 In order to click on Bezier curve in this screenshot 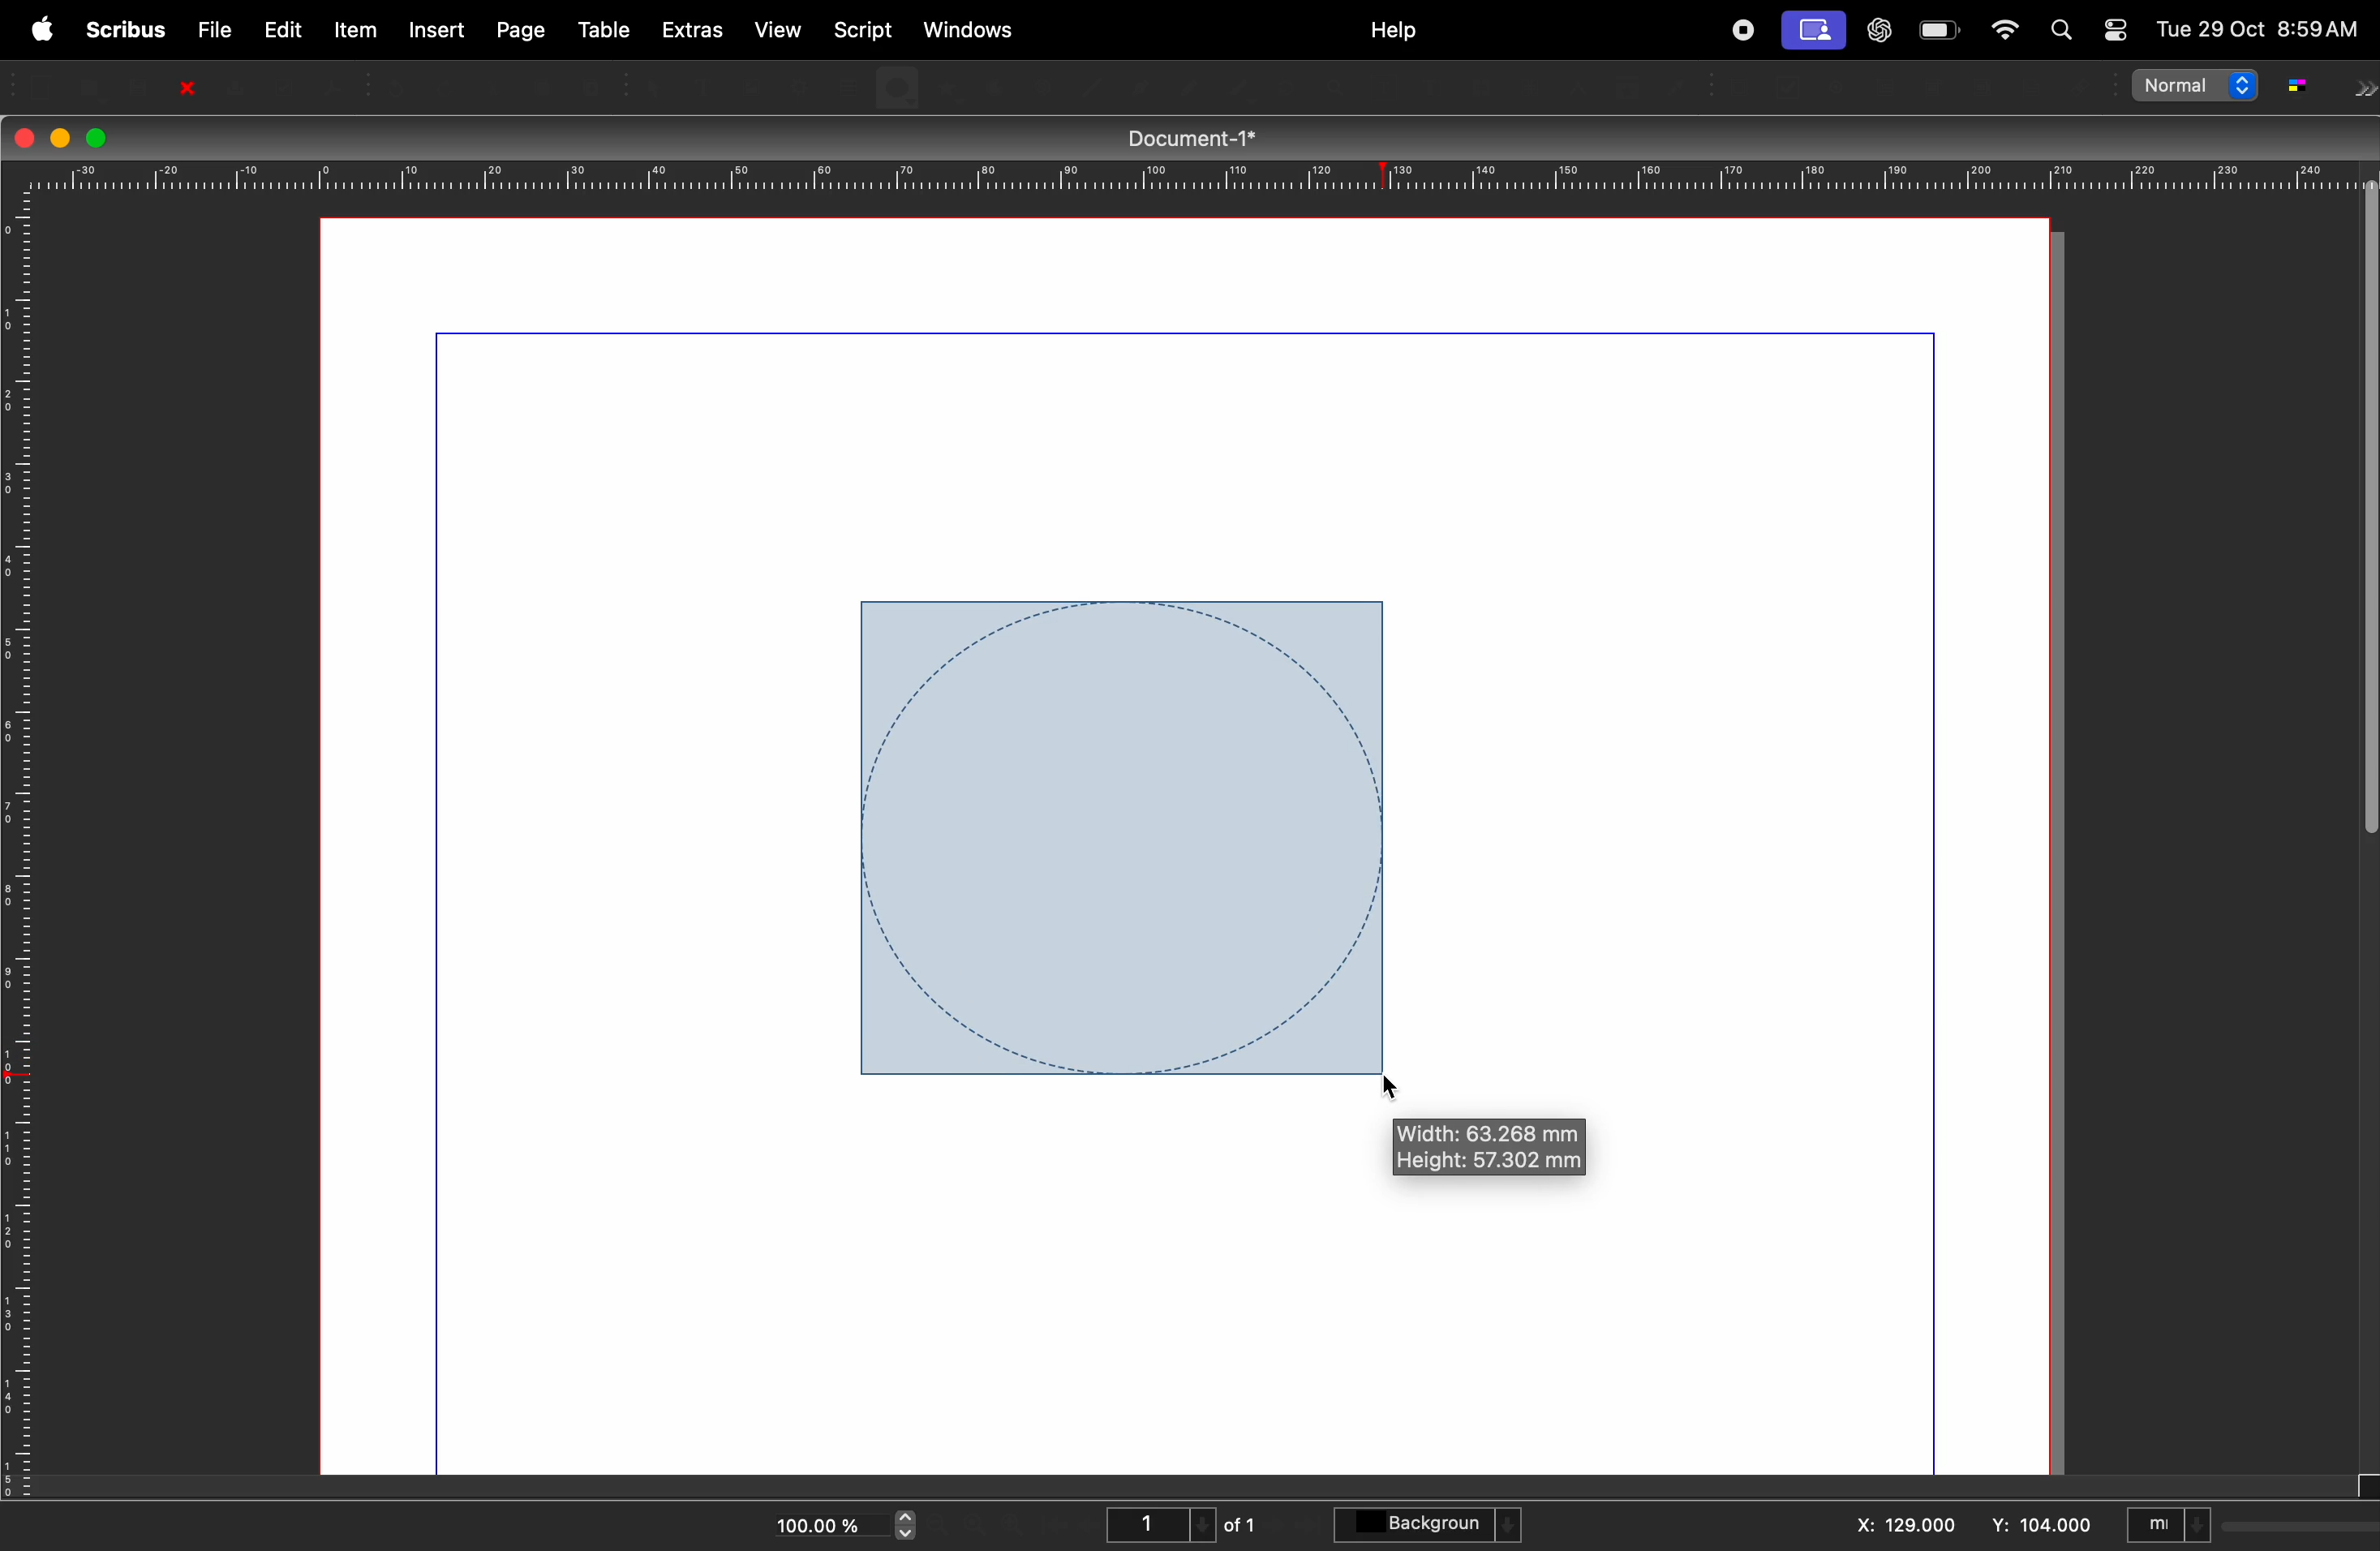, I will do `click(1192, 86)`.